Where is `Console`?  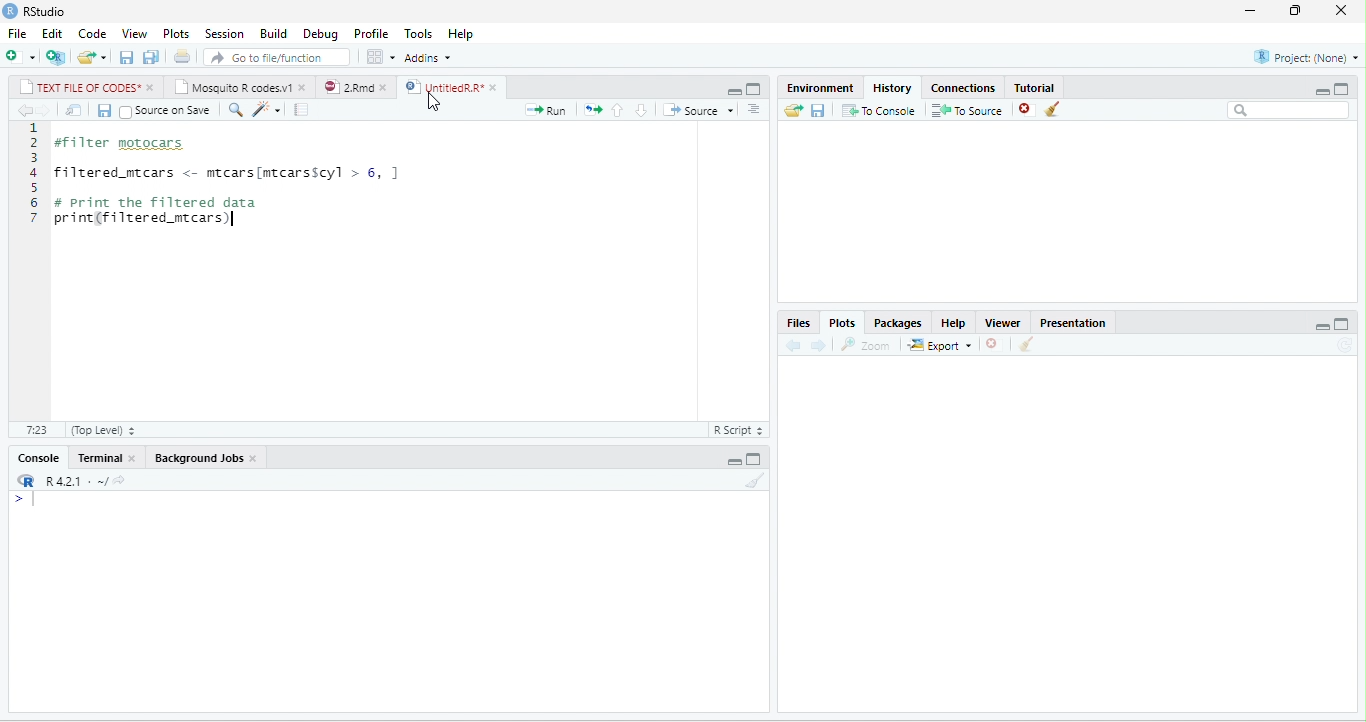
Console is located at coordinates (37, 458).